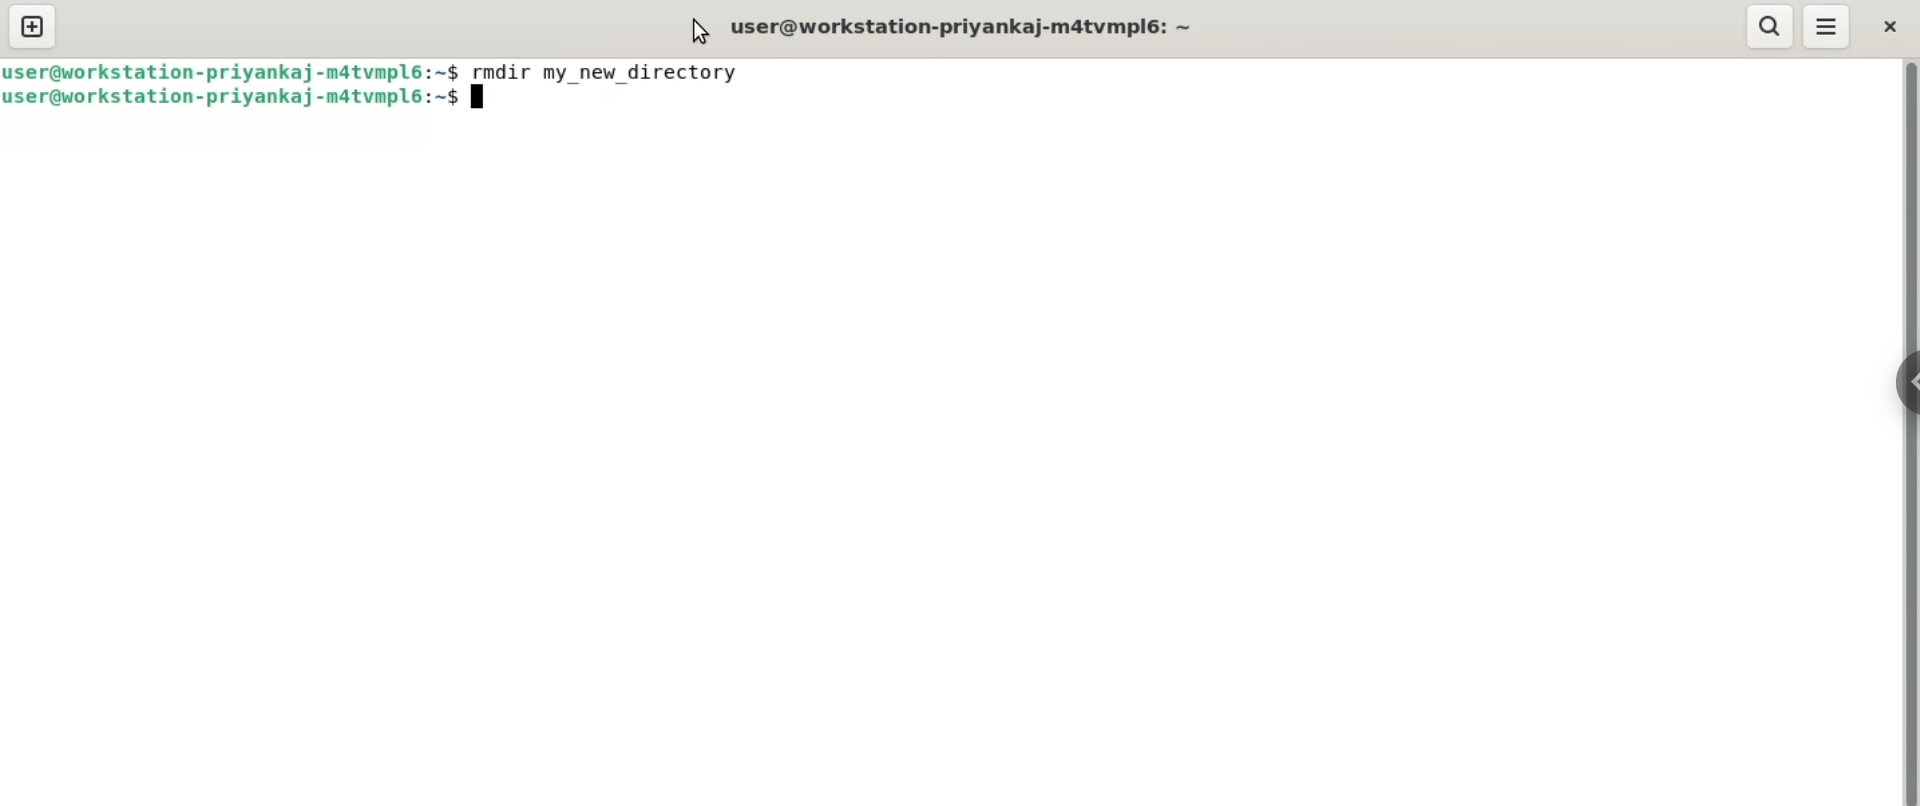  Describe the element at coordinates (234, 73) in the screenshot. I see `user@workstation-priyanka-m4tvmpl6:~ $` at that location.